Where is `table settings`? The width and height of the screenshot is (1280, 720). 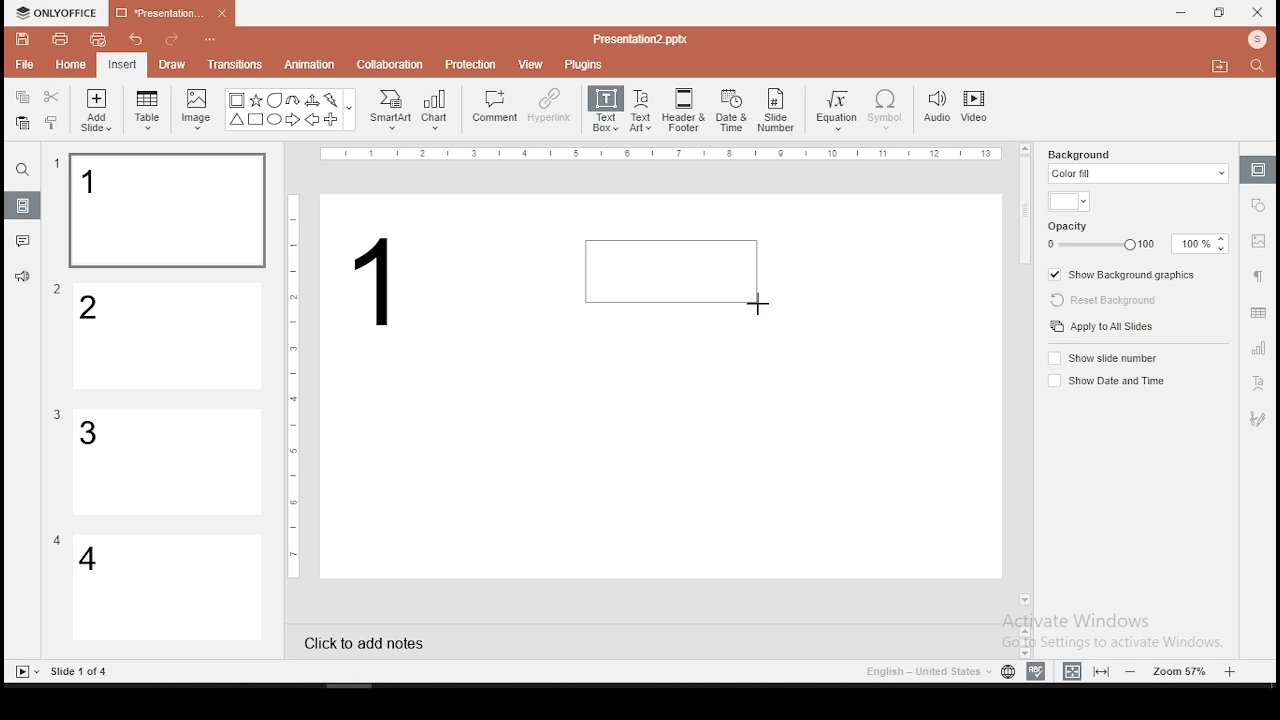 table settings is located at coordinates (1256, 313).